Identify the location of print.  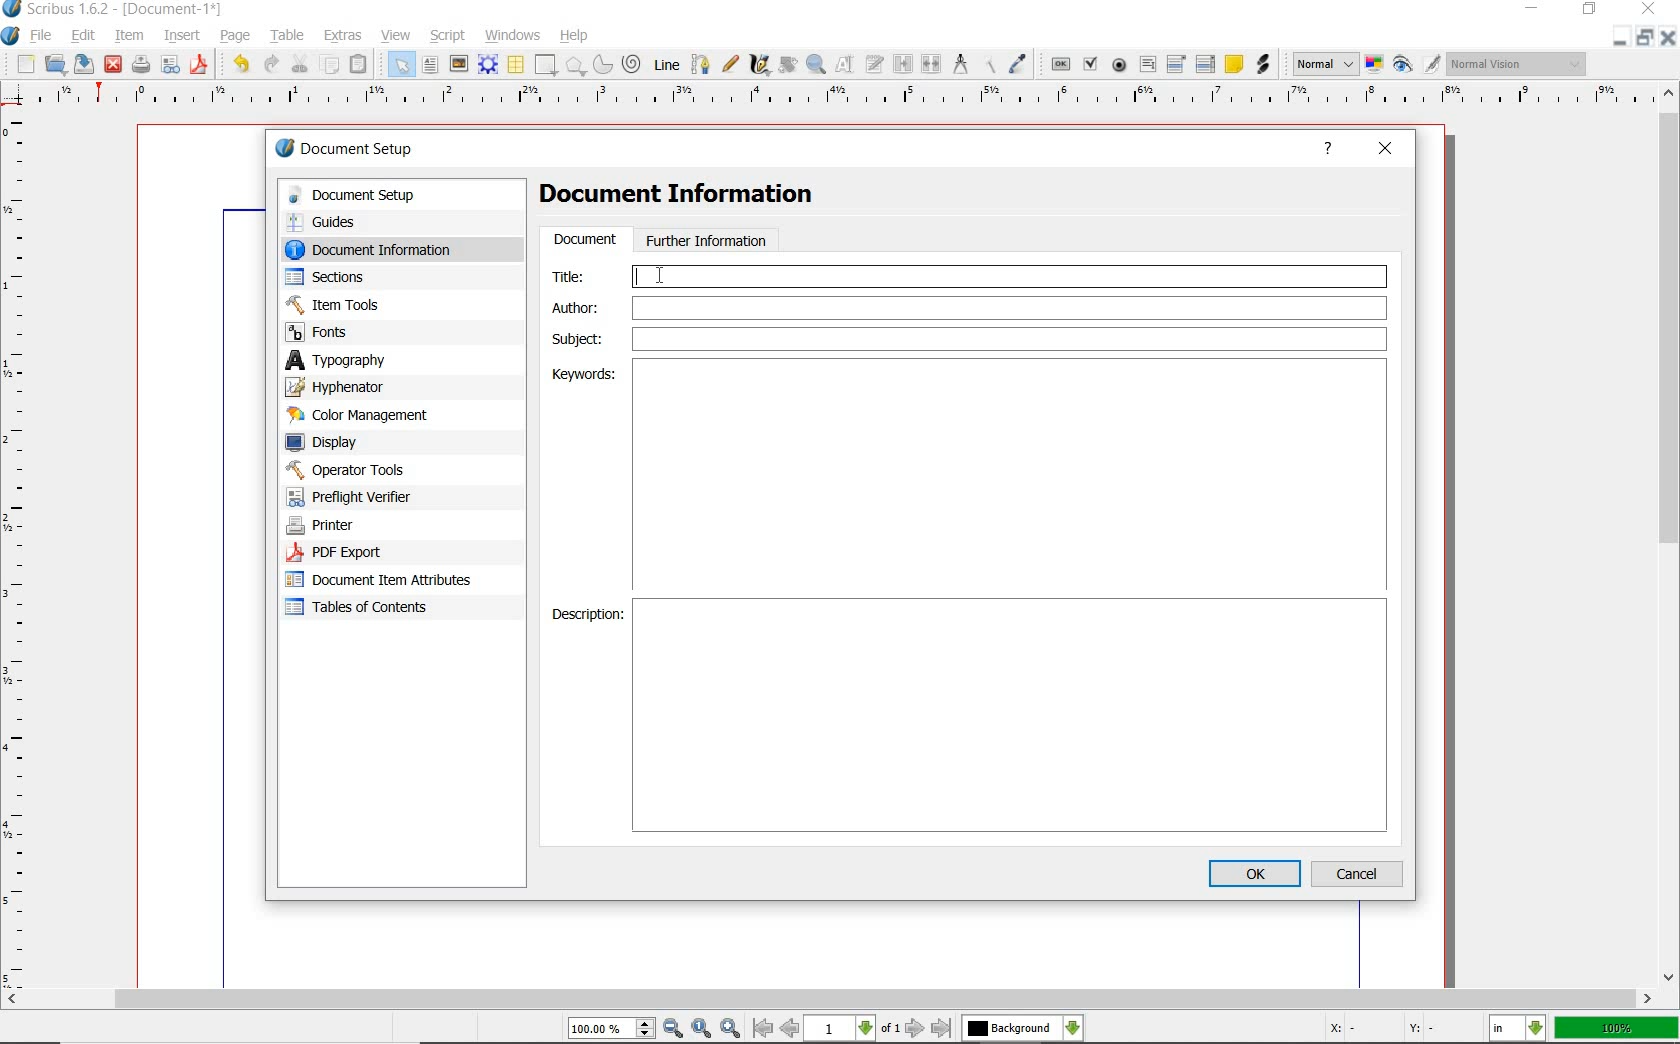
(141, 66).